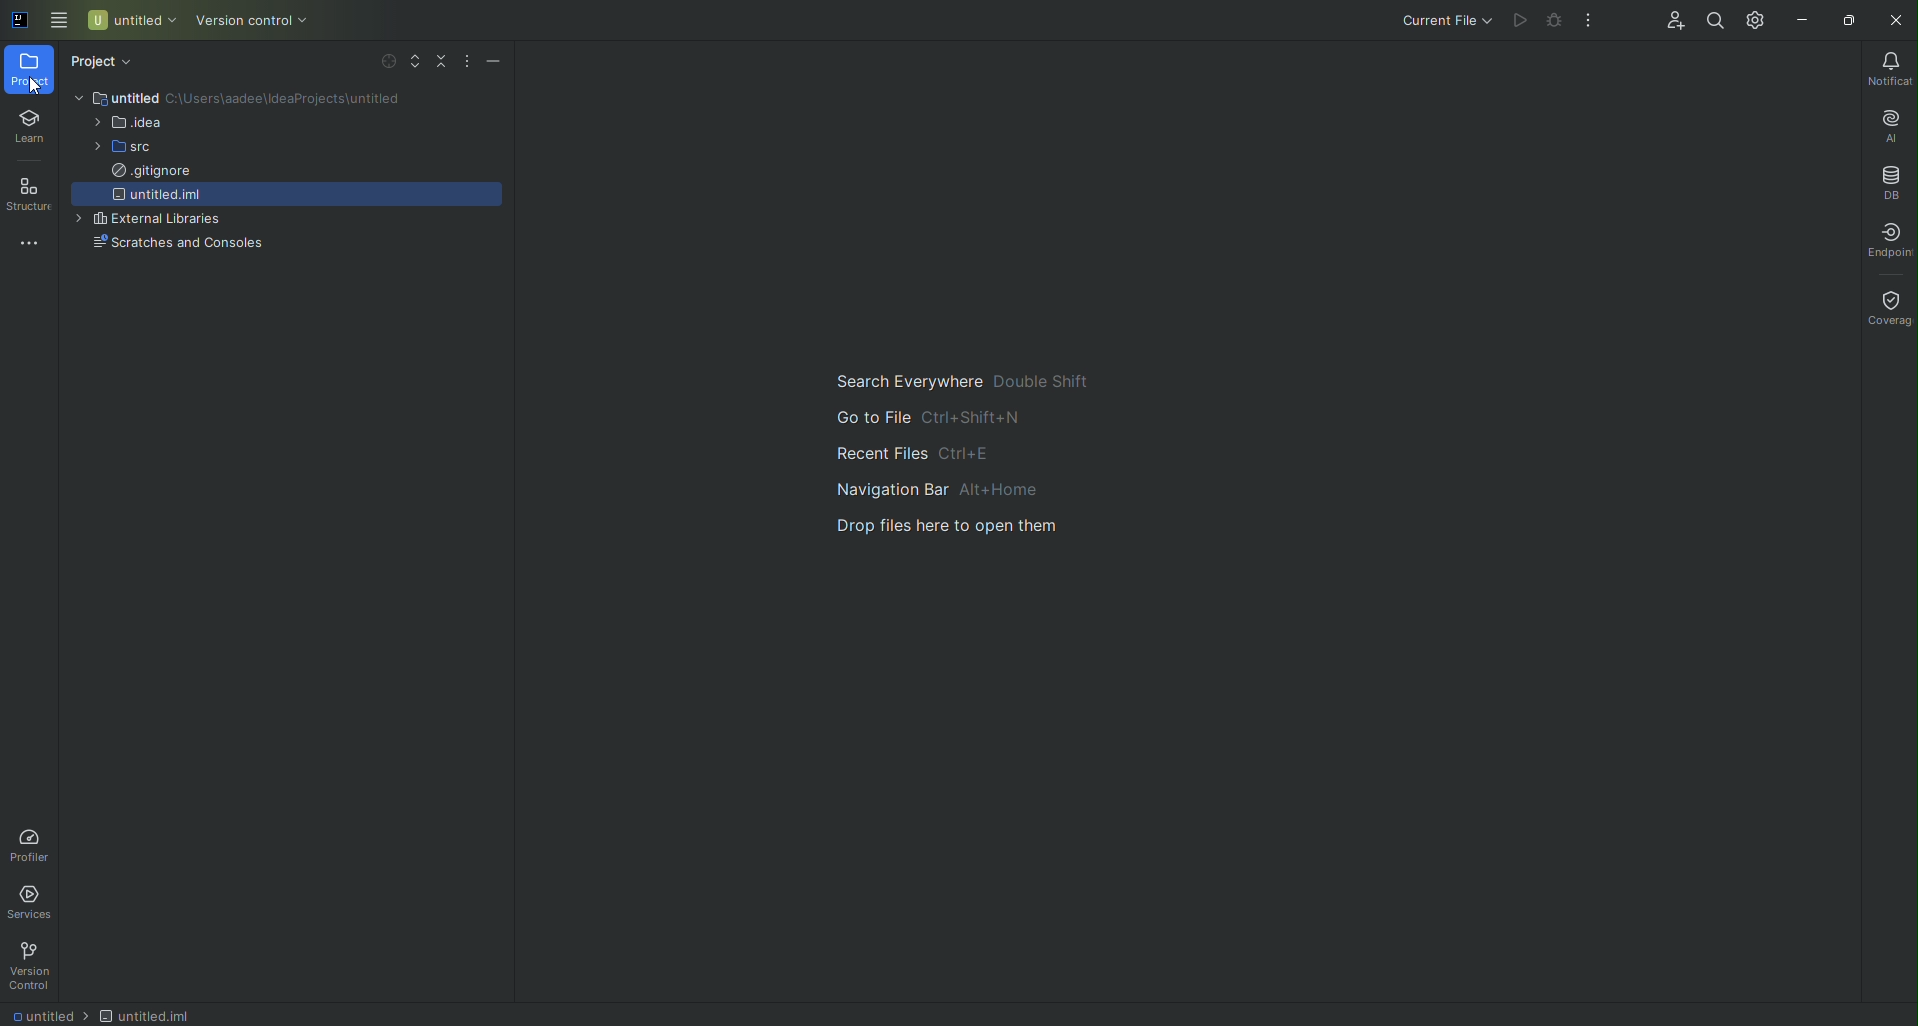 The width and height of the screenshot is (1918, 1026). What do you see at coordinates (1439, 21) in the screenshot?
I see `Current File` at bounding box center [1439, 21].